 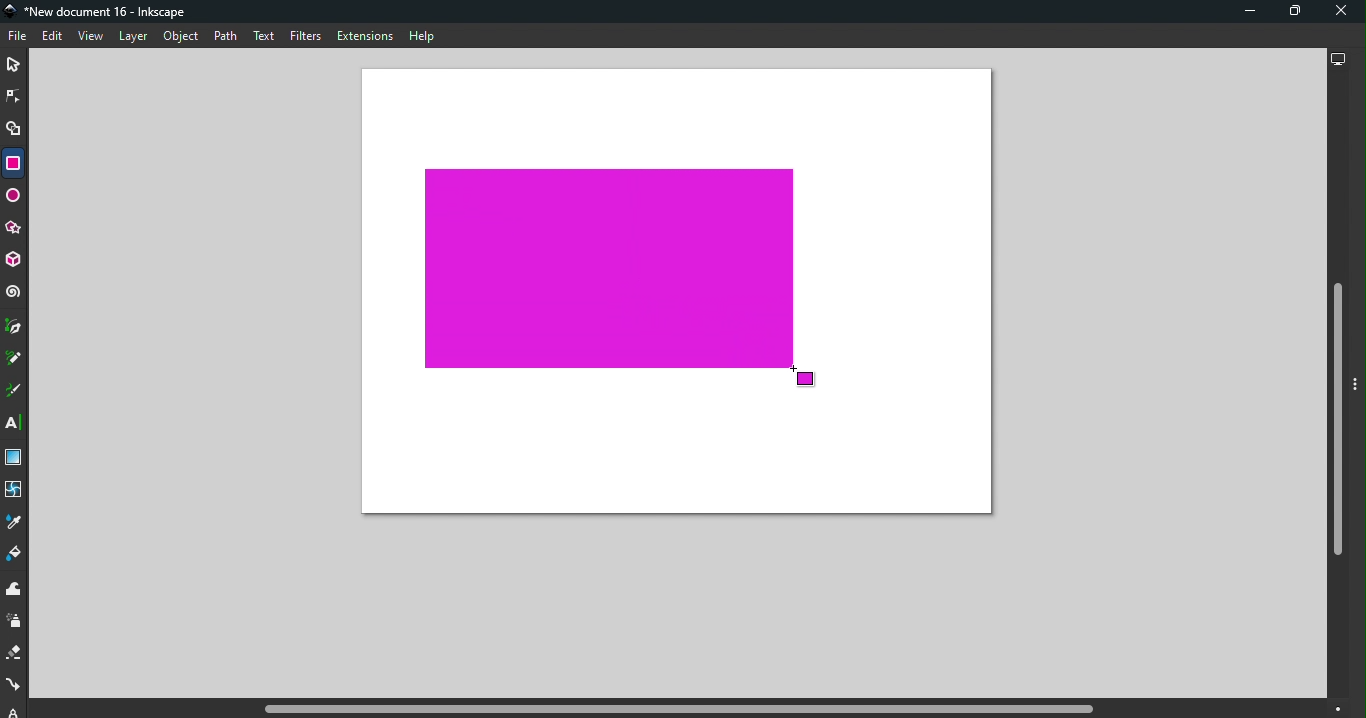 What do you see at coordinates (1341, 12) in the screenshot?
I see `Close` at bounding box center [1341, 12].